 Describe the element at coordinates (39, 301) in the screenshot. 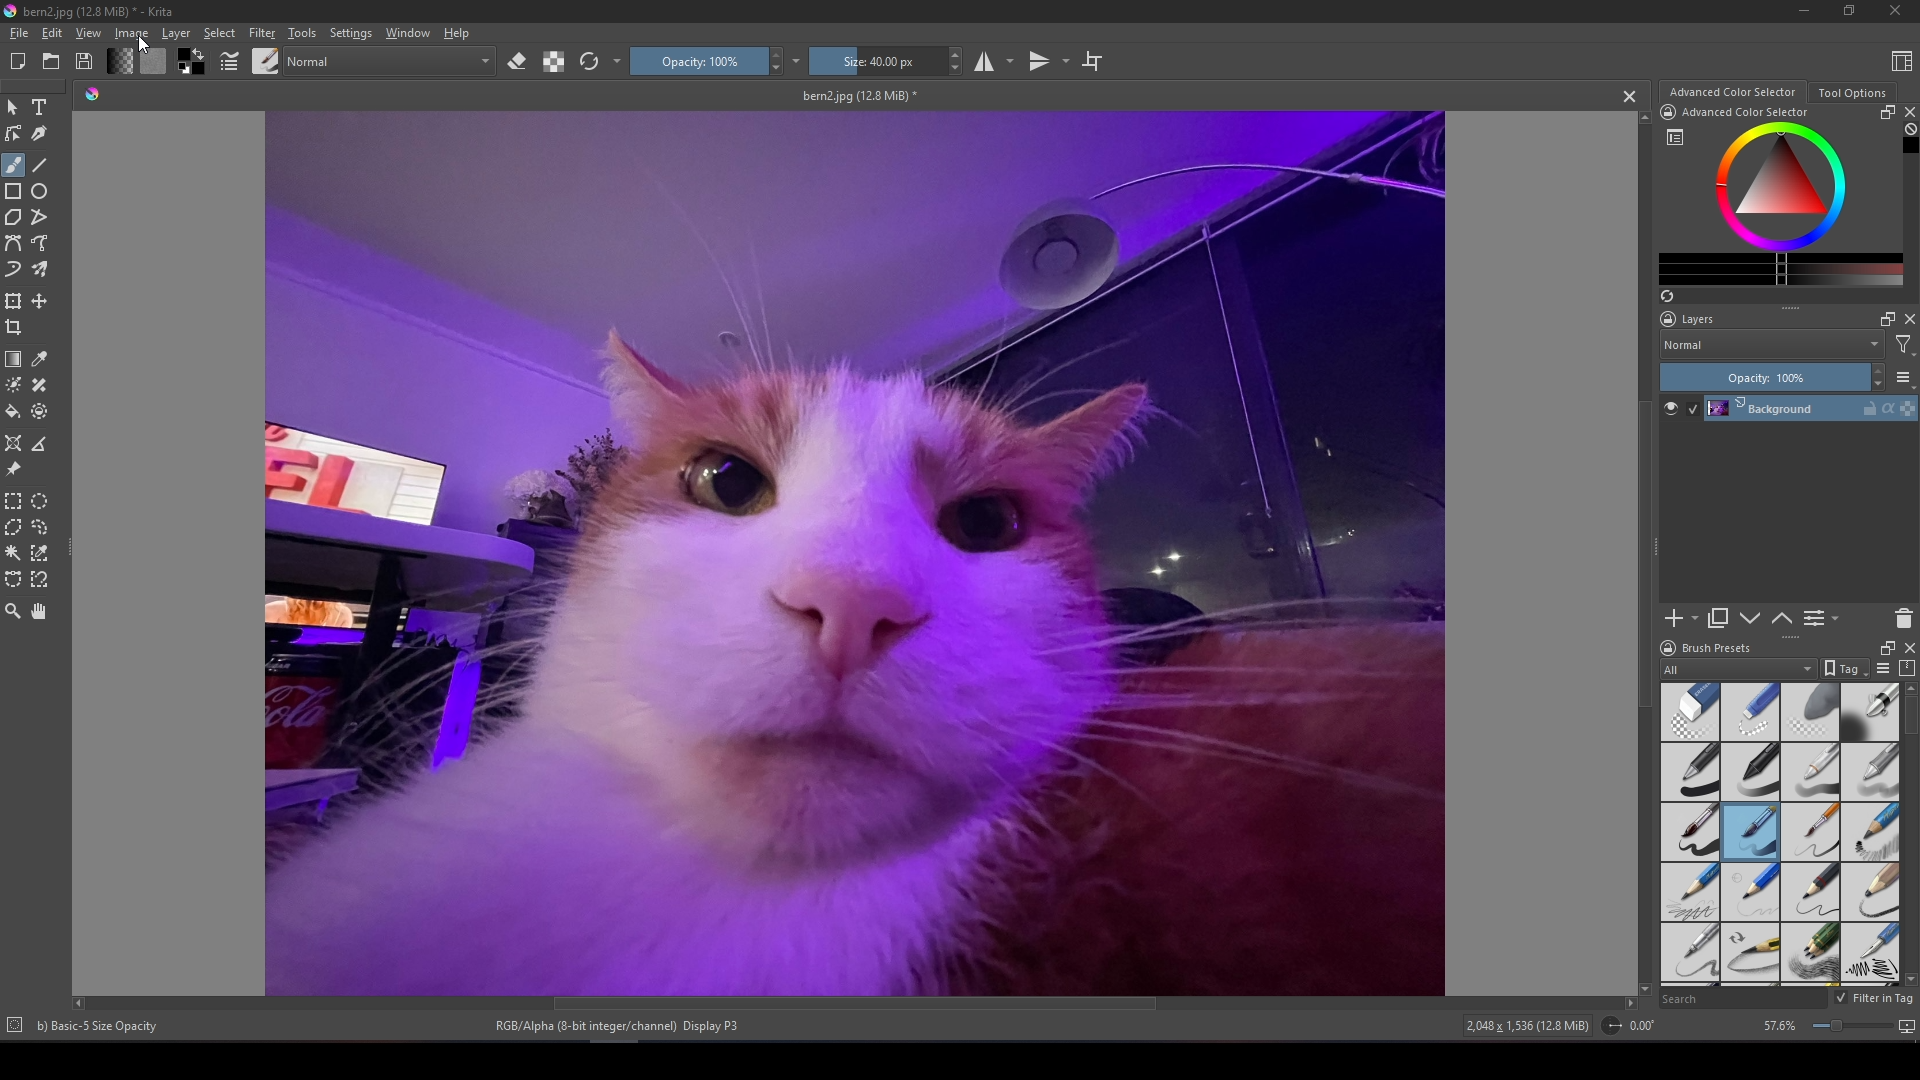

I see `Move a layer` at that location.